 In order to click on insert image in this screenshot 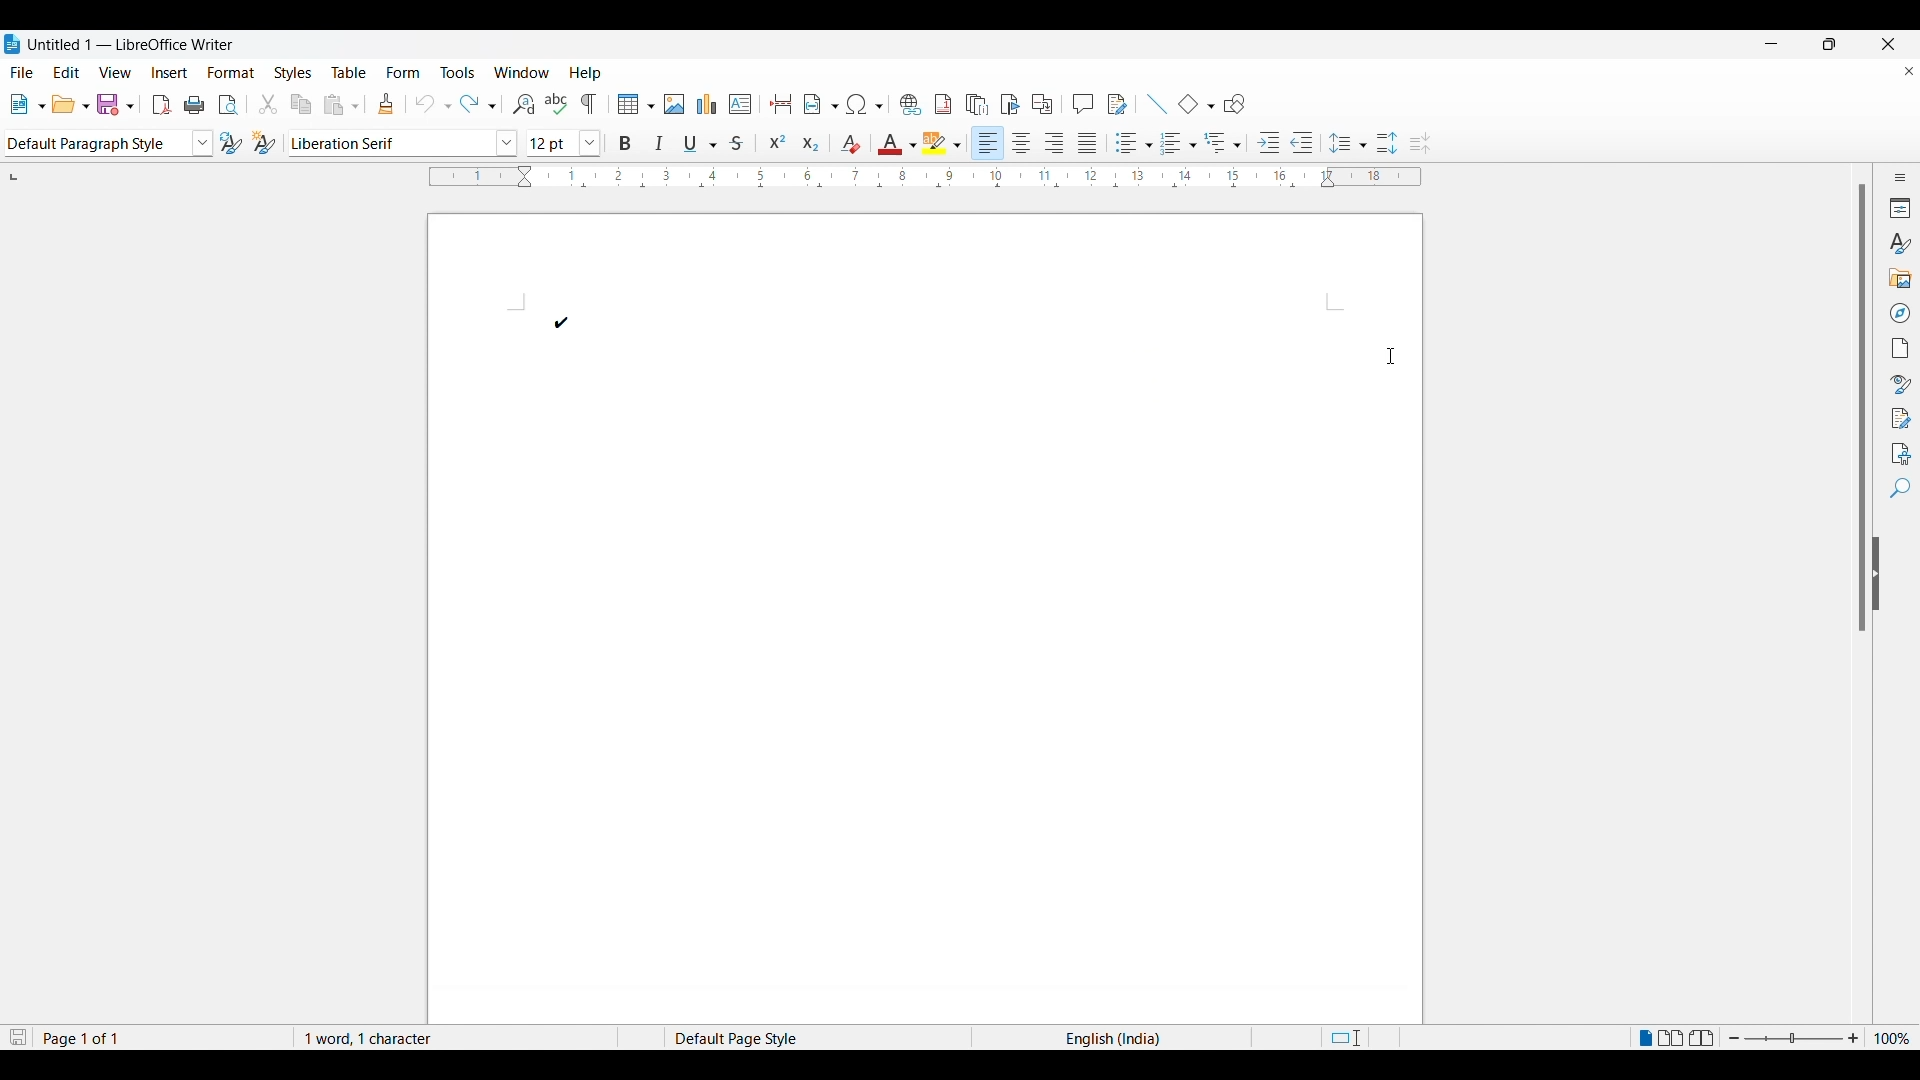, I will do `click(675, 105)`.